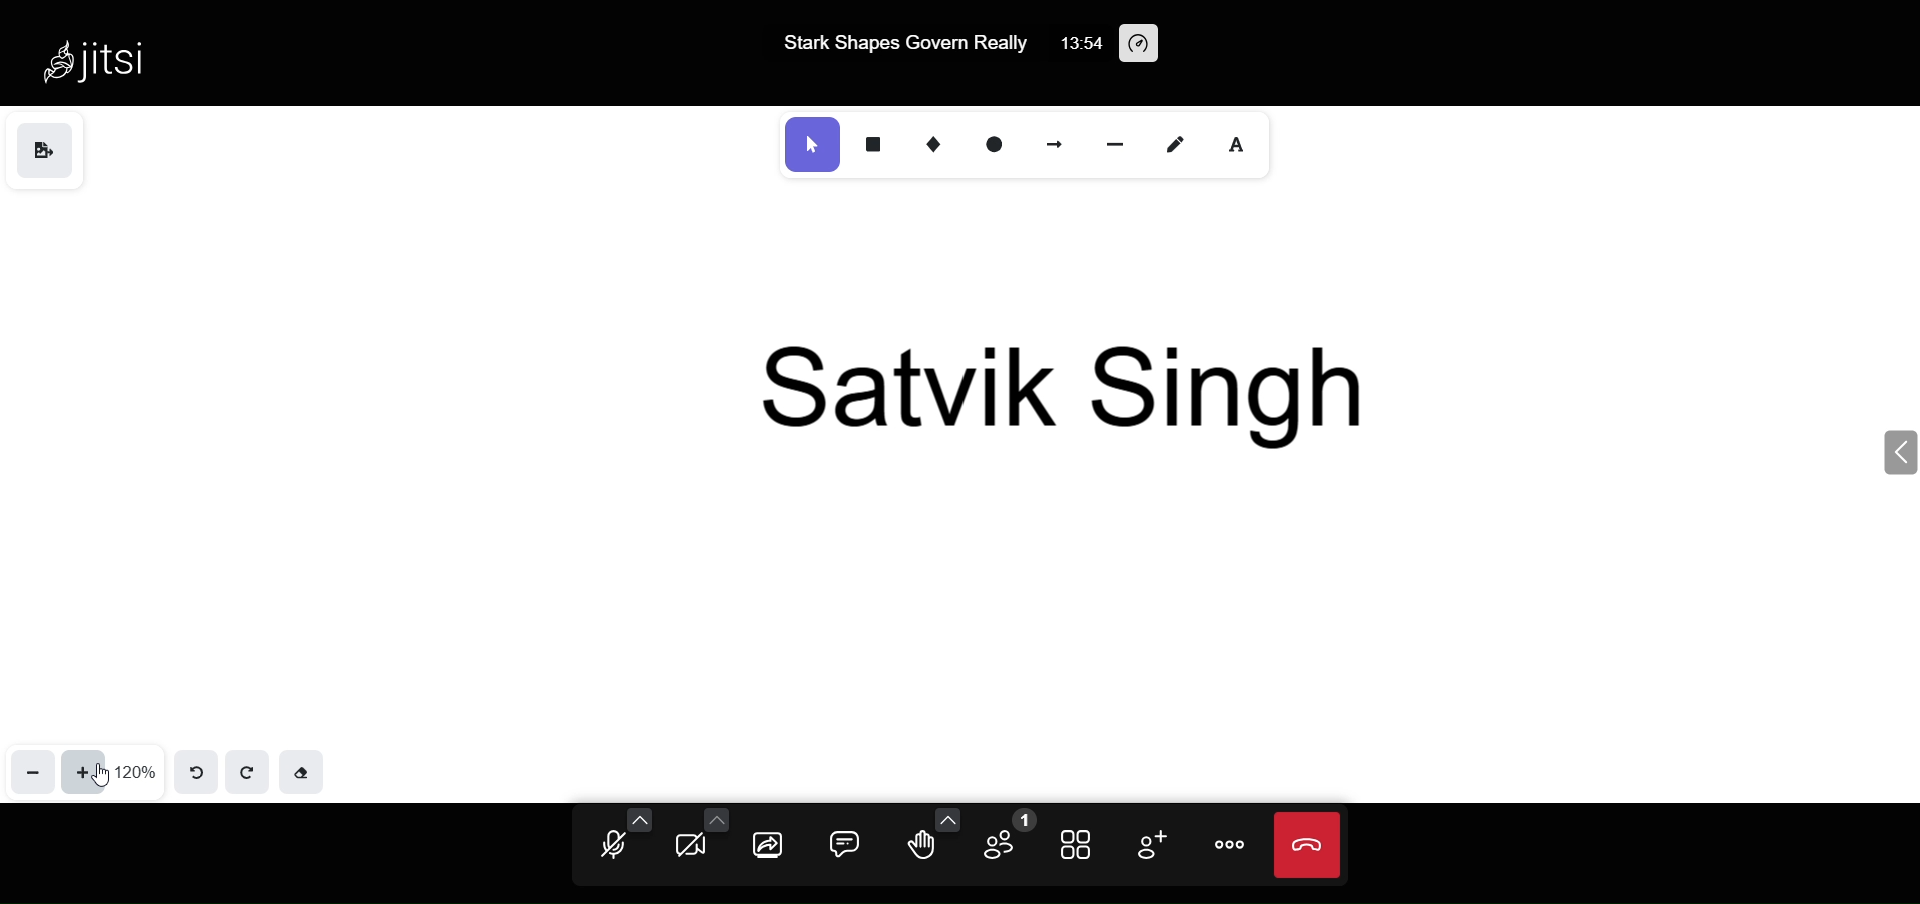  What do you see at coordinates (901, 41) in the screenshot?
I see `Stark Shapes Govern Really` at bounding box center [901, 41].